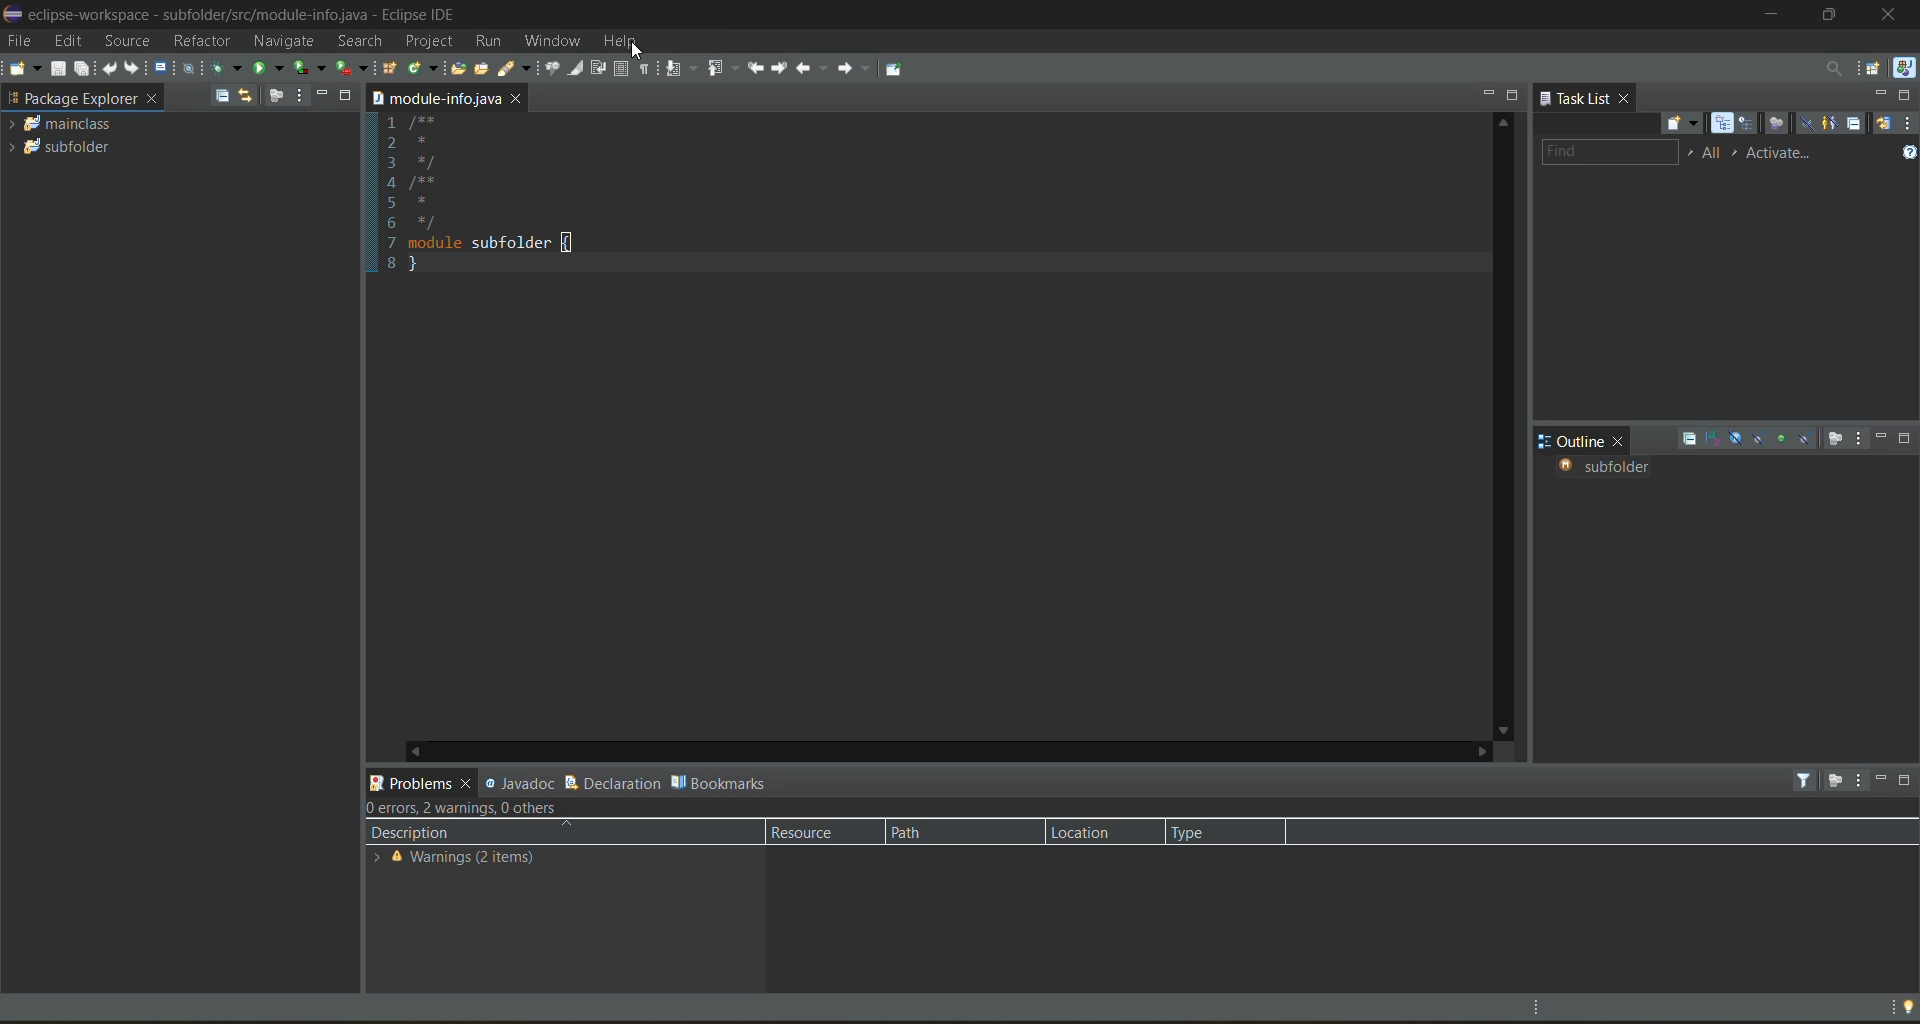 The height and width of the screenshot is (1024, 1920). What do you see at coordinates (300, 96) in the screenshot?
I see `view menu` at bounding box center [300, 96].